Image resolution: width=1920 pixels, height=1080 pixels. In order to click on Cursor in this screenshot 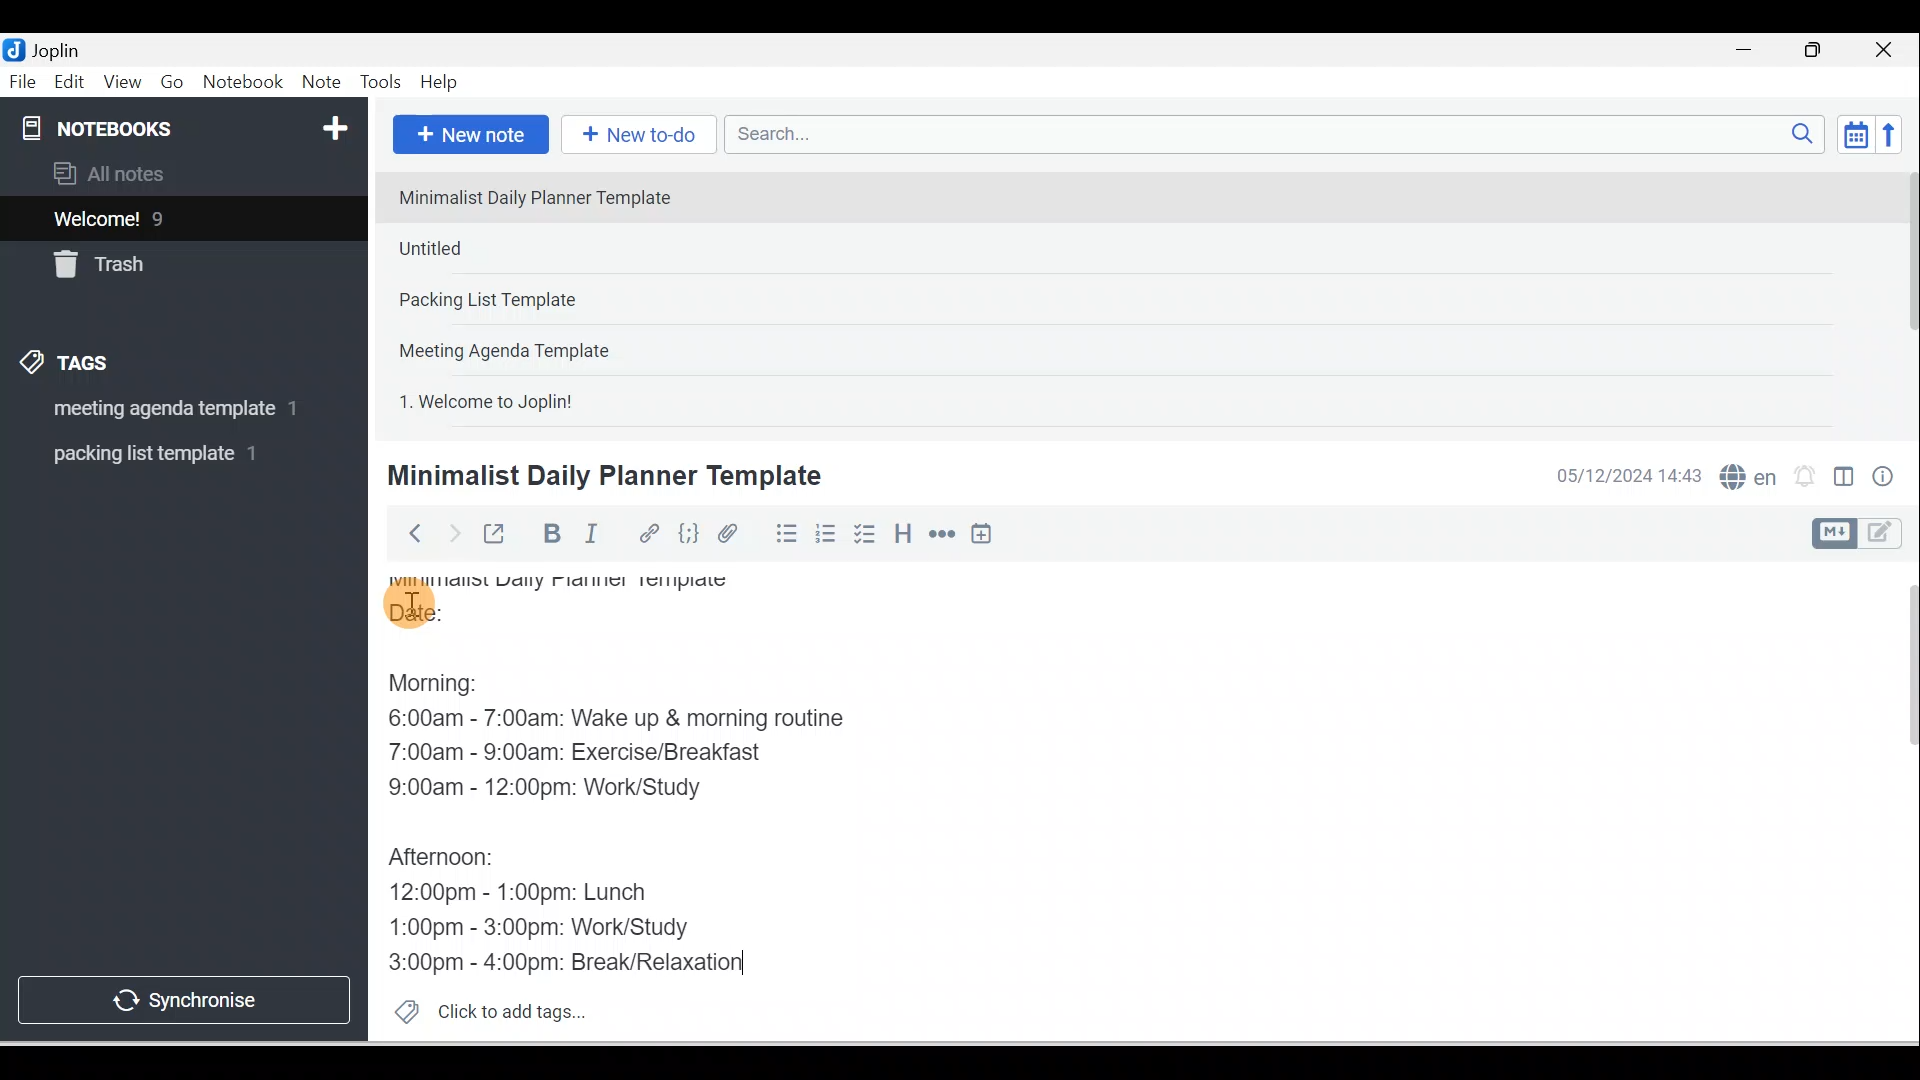, I will do `click(410, 600)`.